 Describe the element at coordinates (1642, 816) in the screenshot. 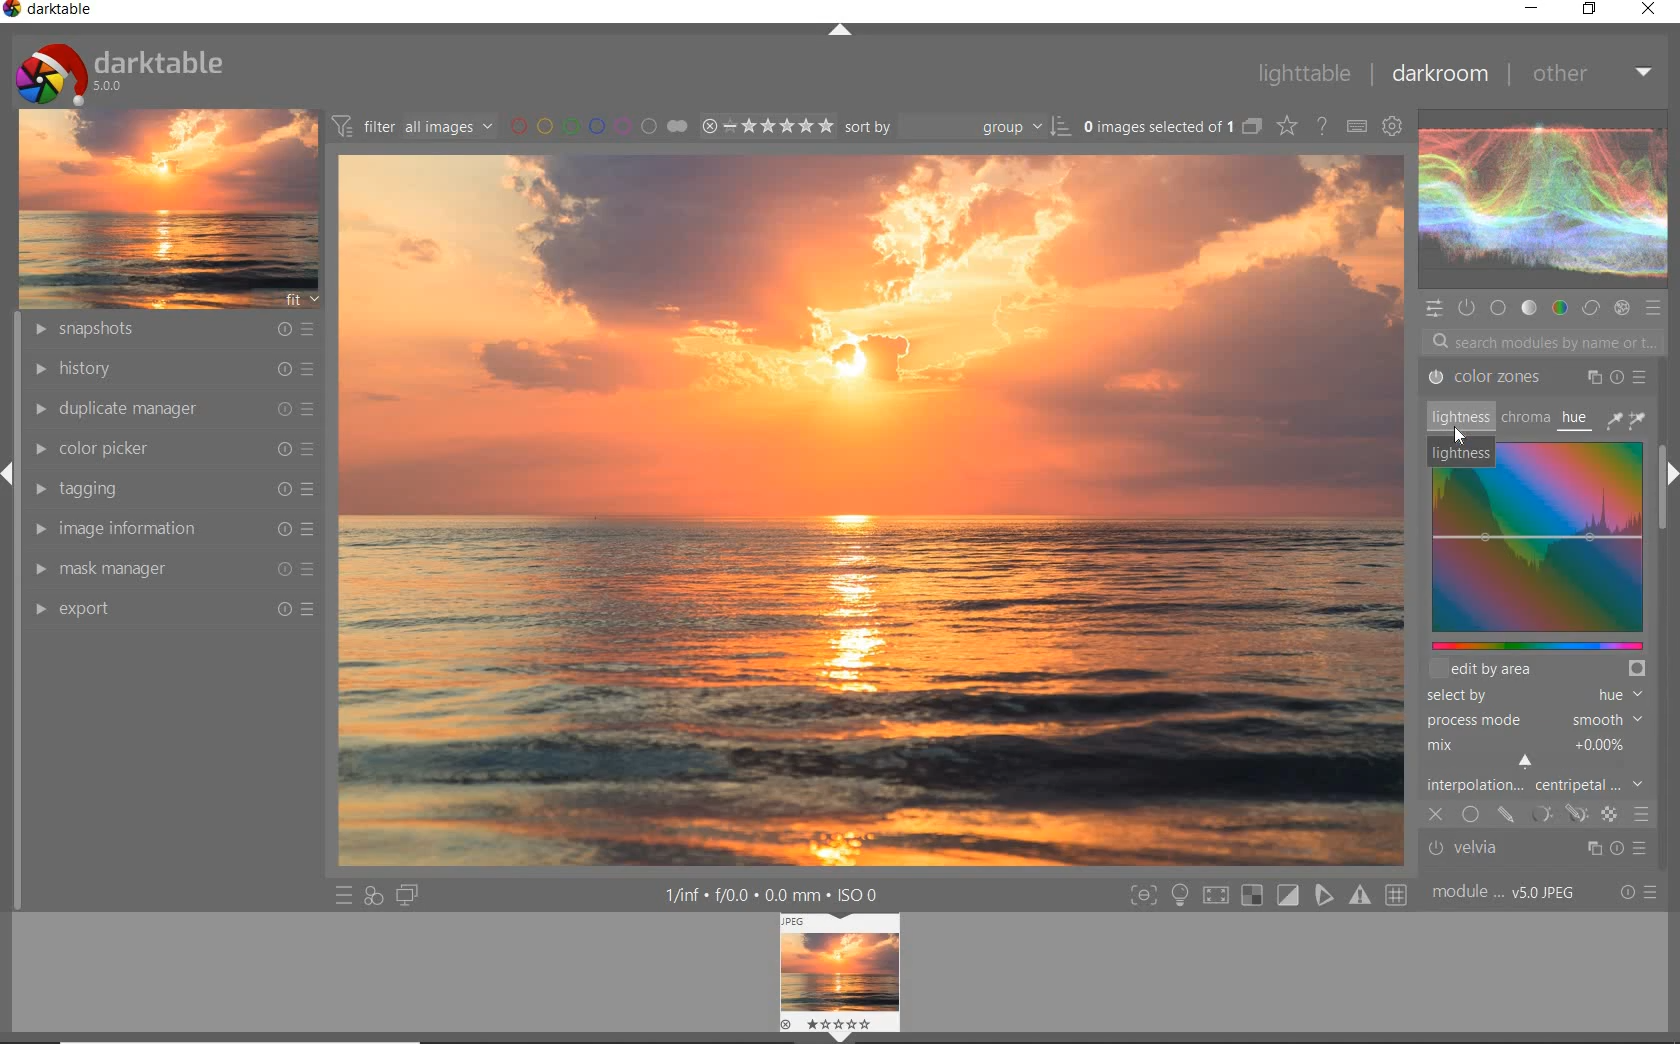

I see `BLENDING OPTIONS` at that location.